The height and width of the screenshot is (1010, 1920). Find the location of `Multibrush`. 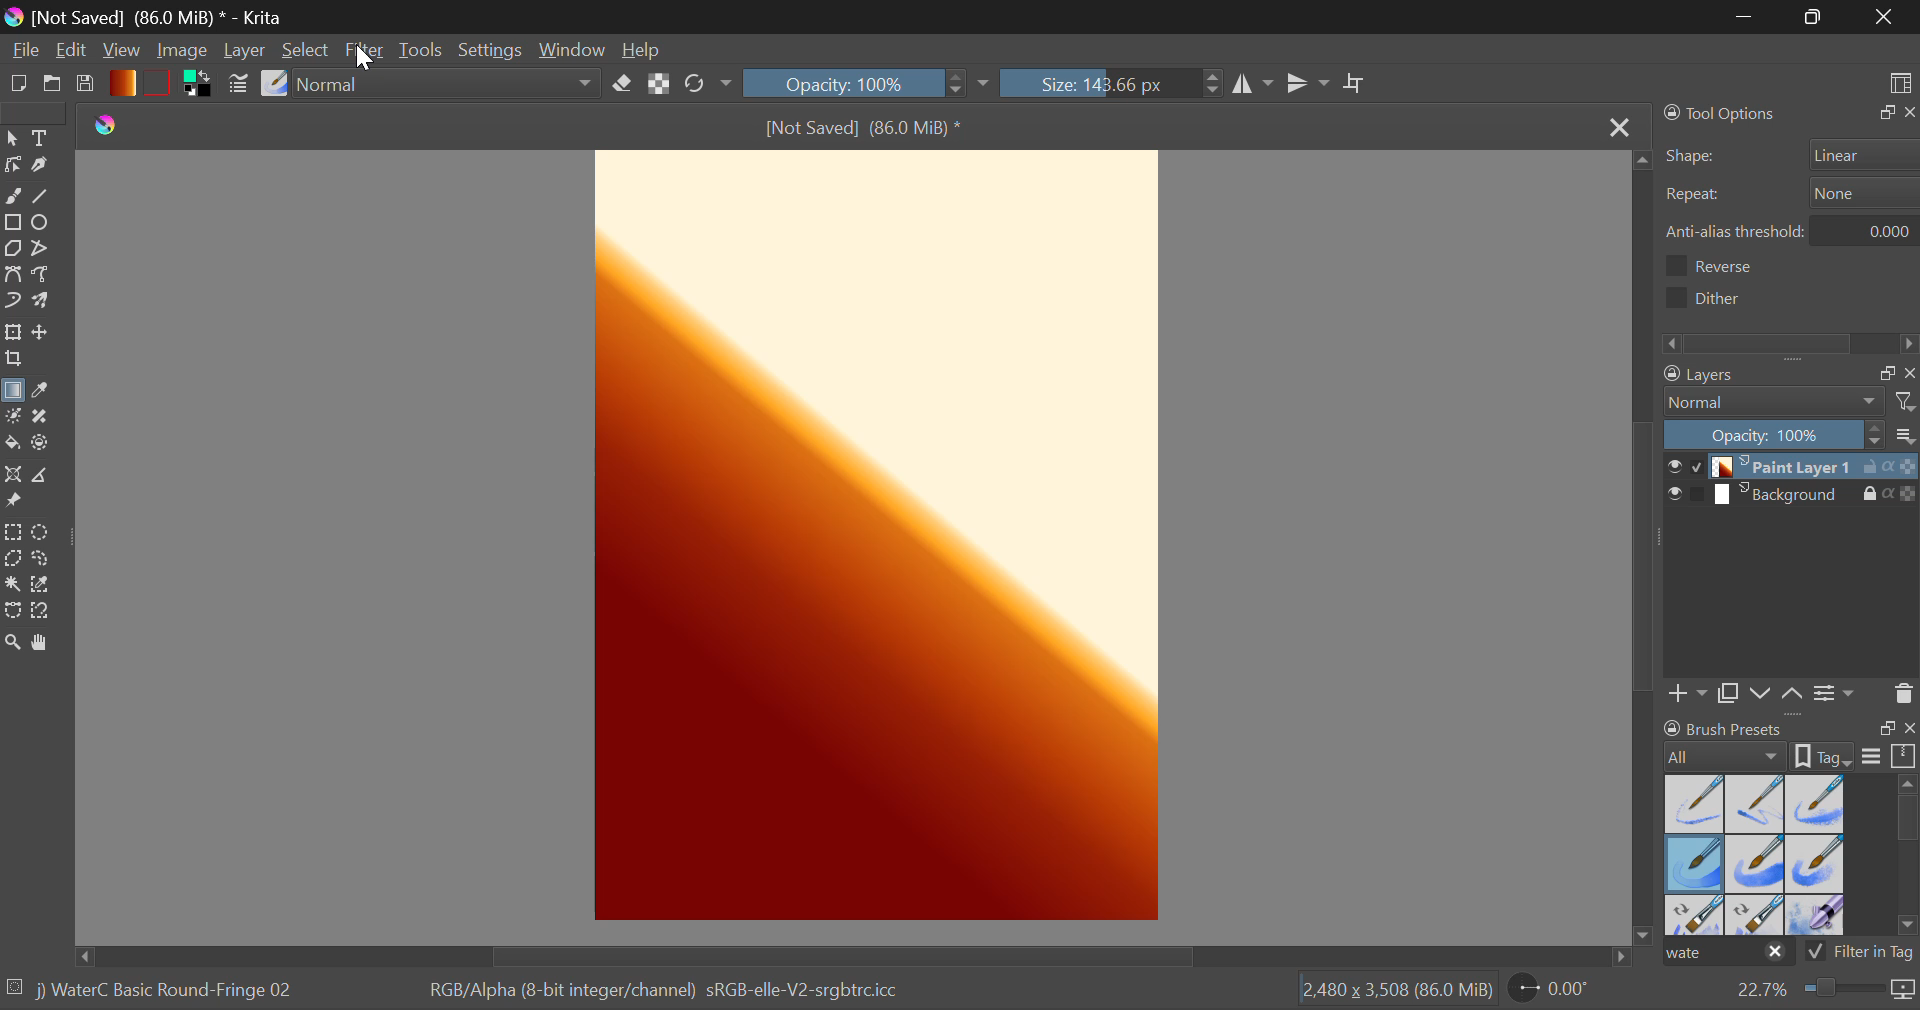

Multibrush is located at coordinates (43, 303).